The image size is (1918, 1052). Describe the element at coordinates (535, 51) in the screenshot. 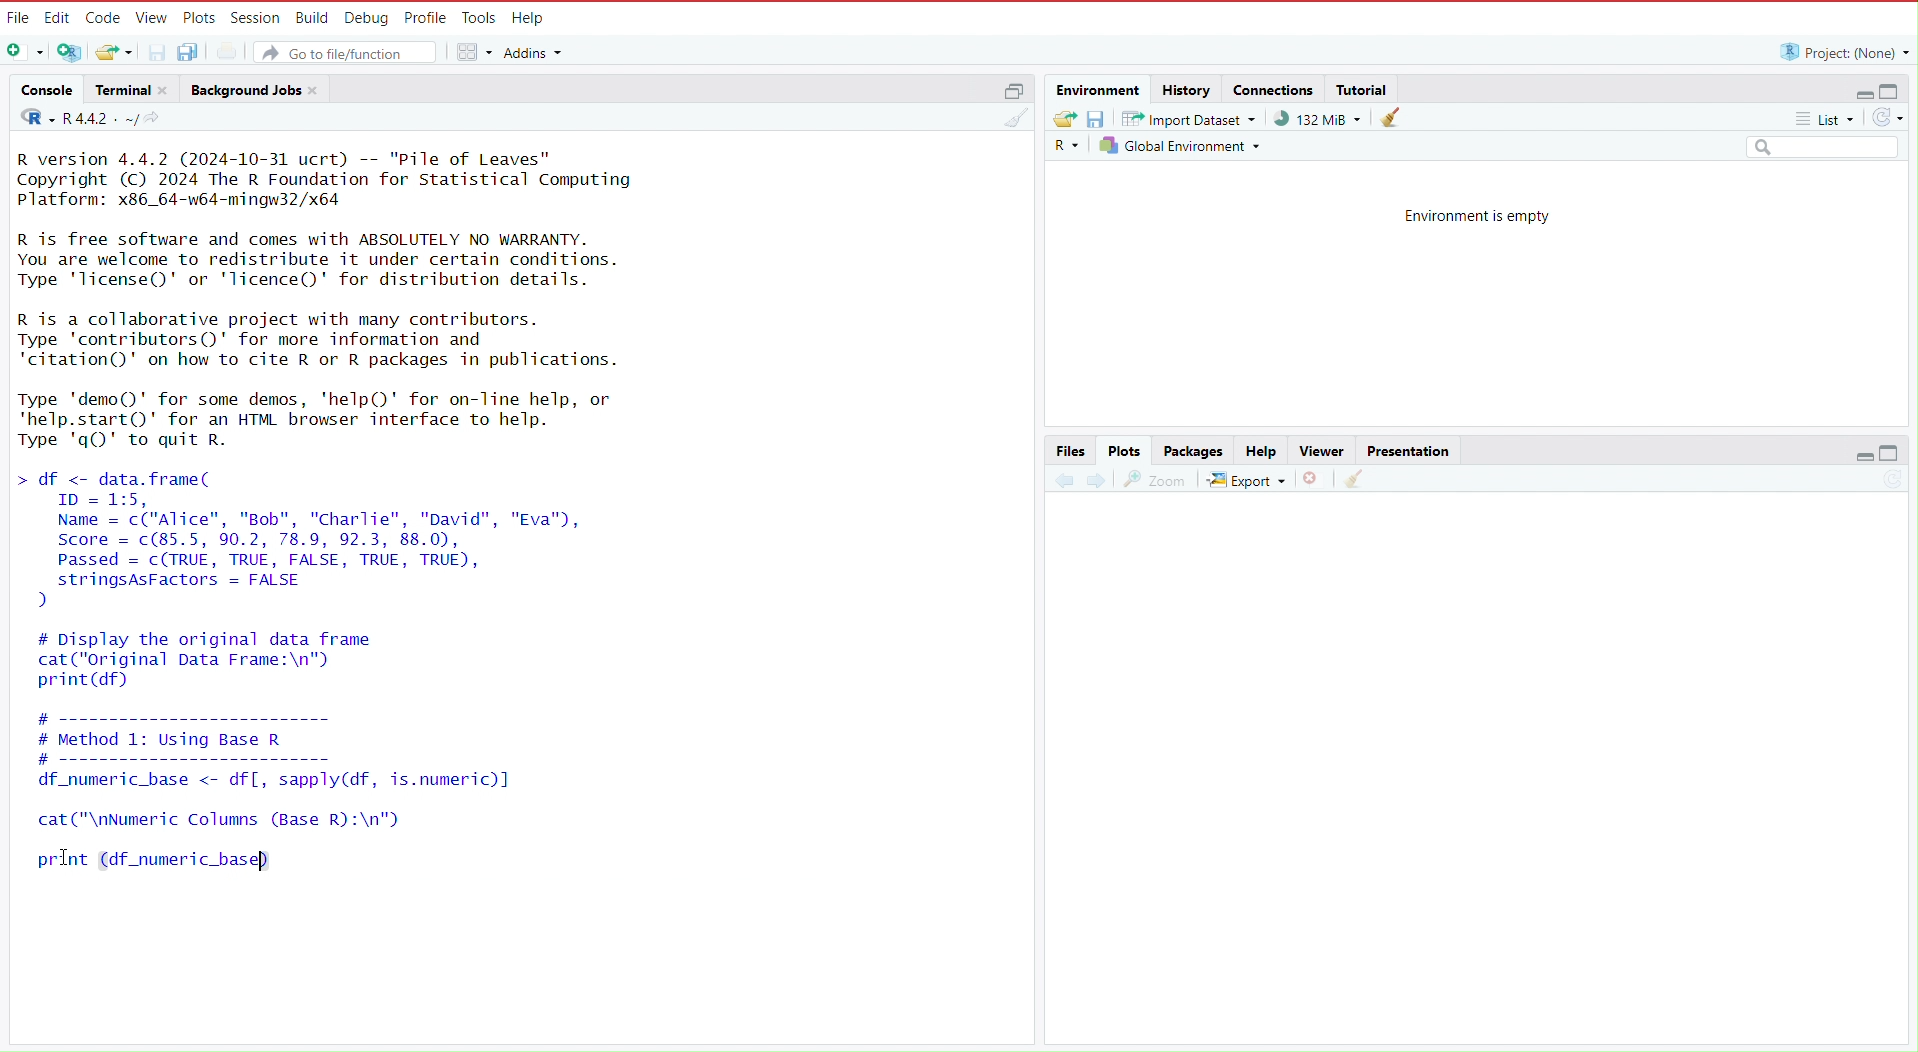

I see `addins` at that location.